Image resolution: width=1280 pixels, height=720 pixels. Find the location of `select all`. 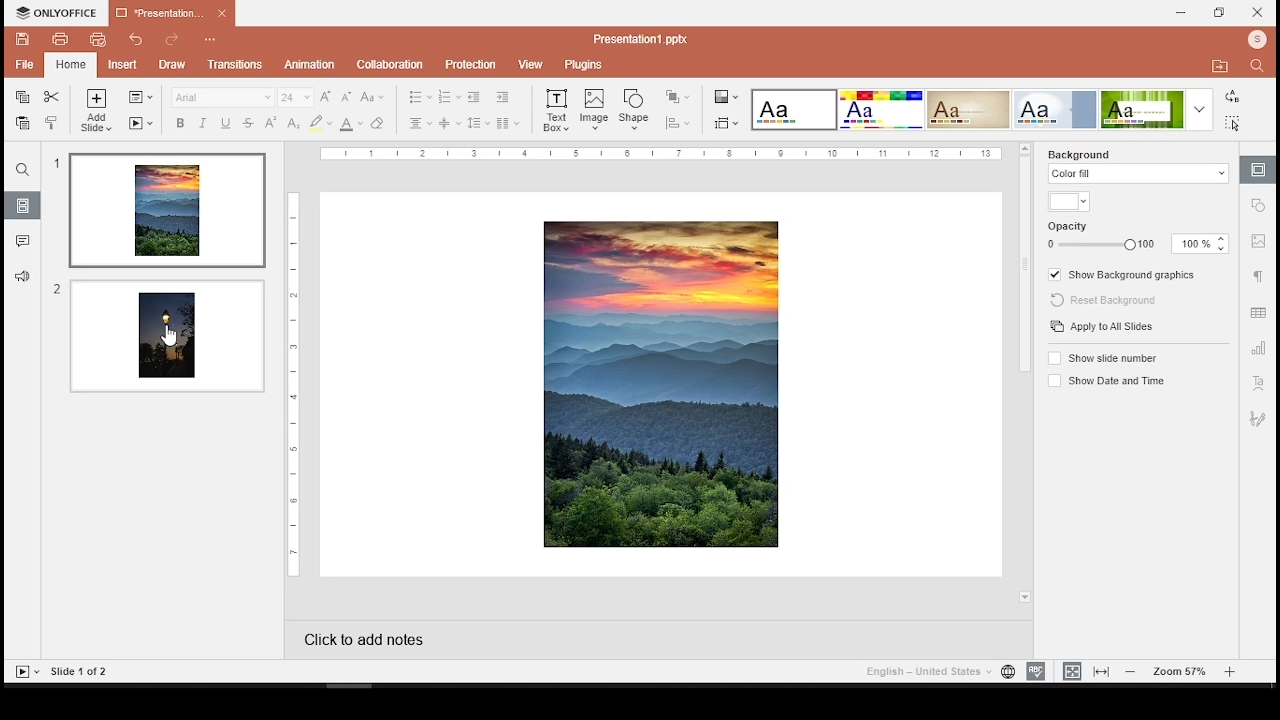

select all is located at coordinates (1233, 125).